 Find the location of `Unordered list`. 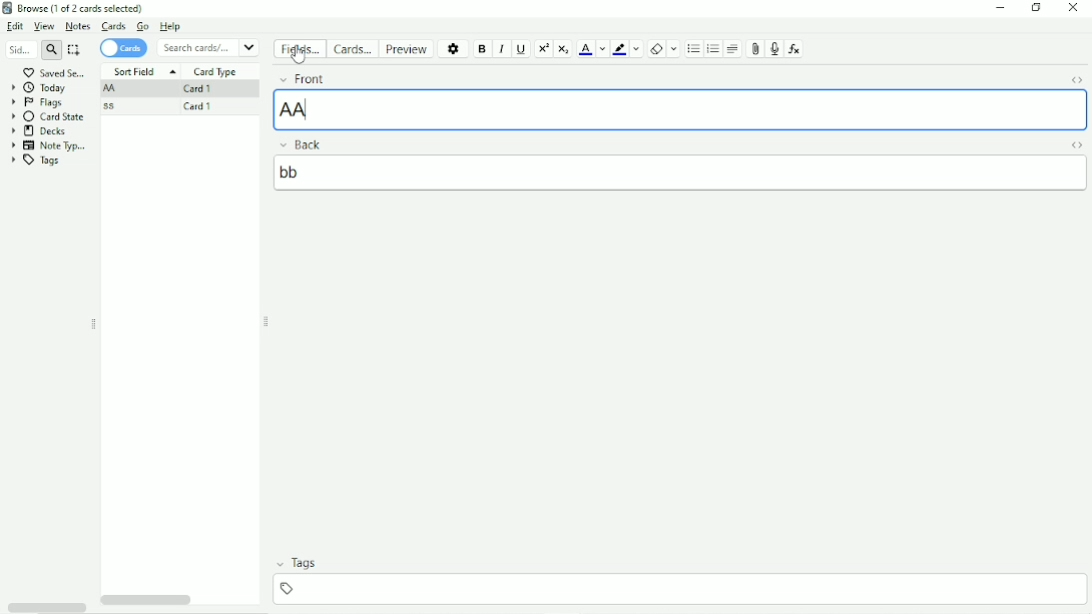

Unordered list is located at coordinates (693, 49).